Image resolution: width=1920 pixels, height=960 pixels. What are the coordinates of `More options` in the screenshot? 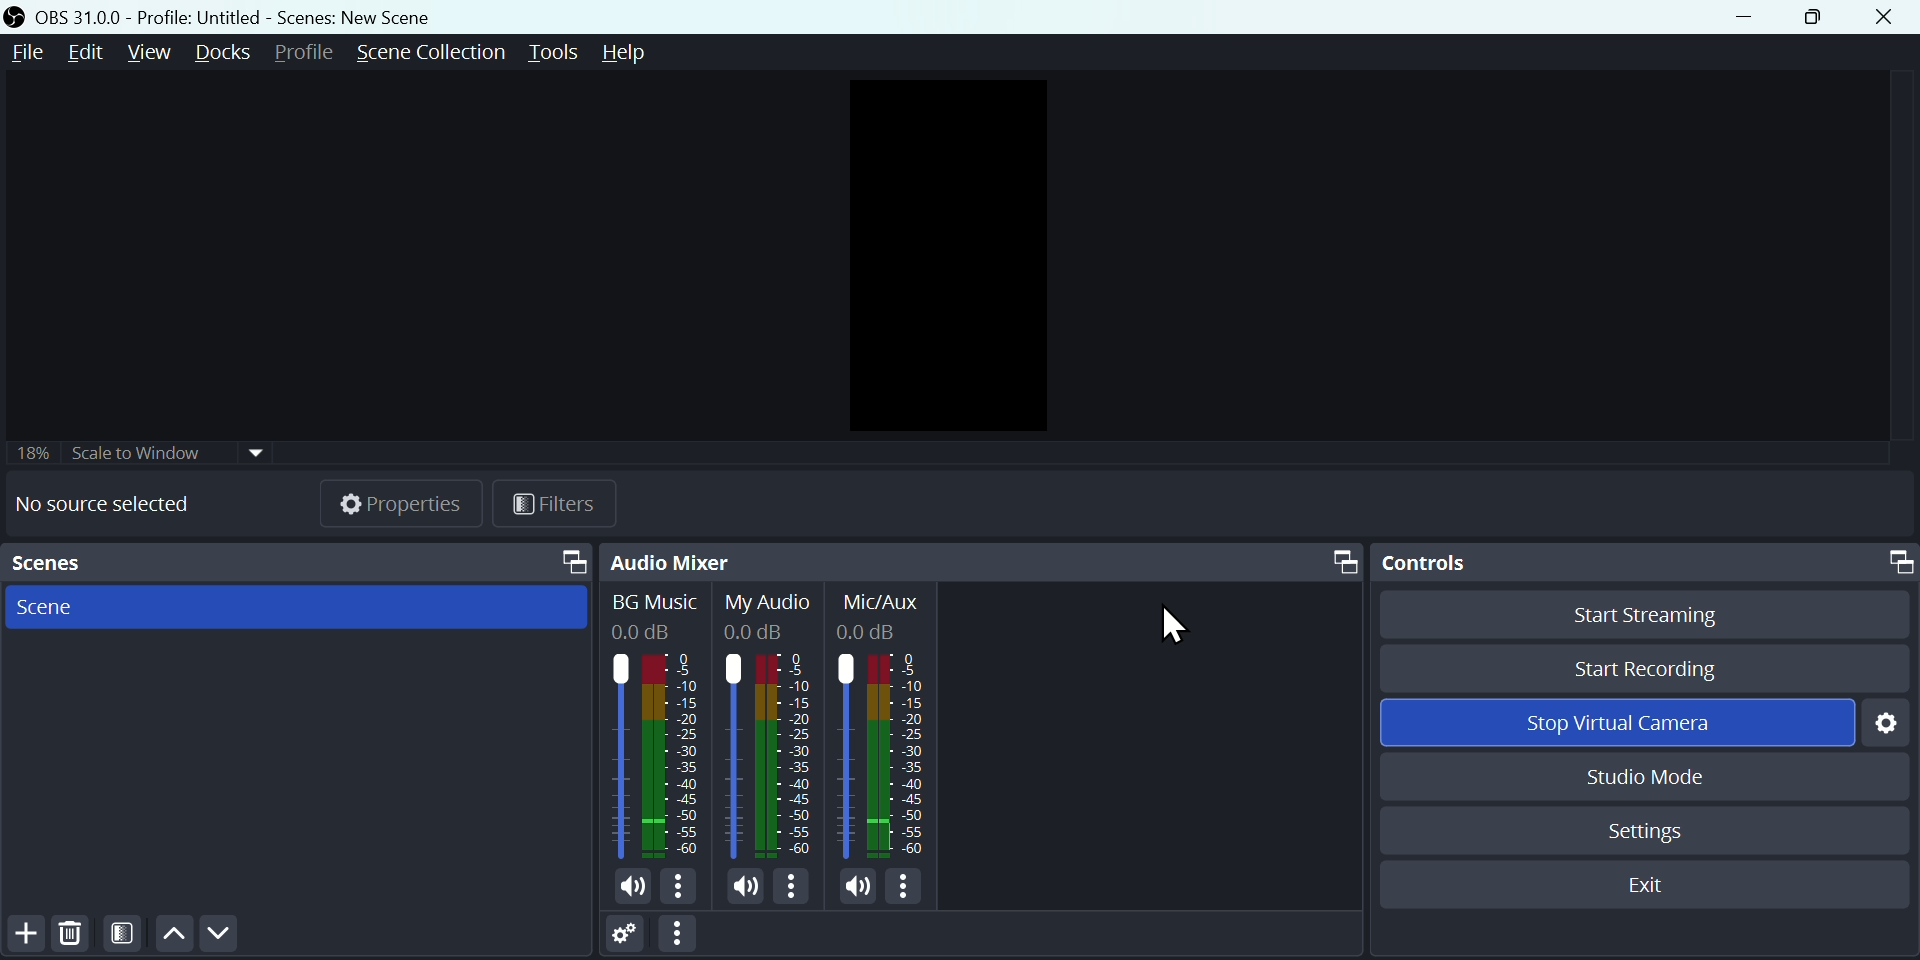 It's located at (682, 935).